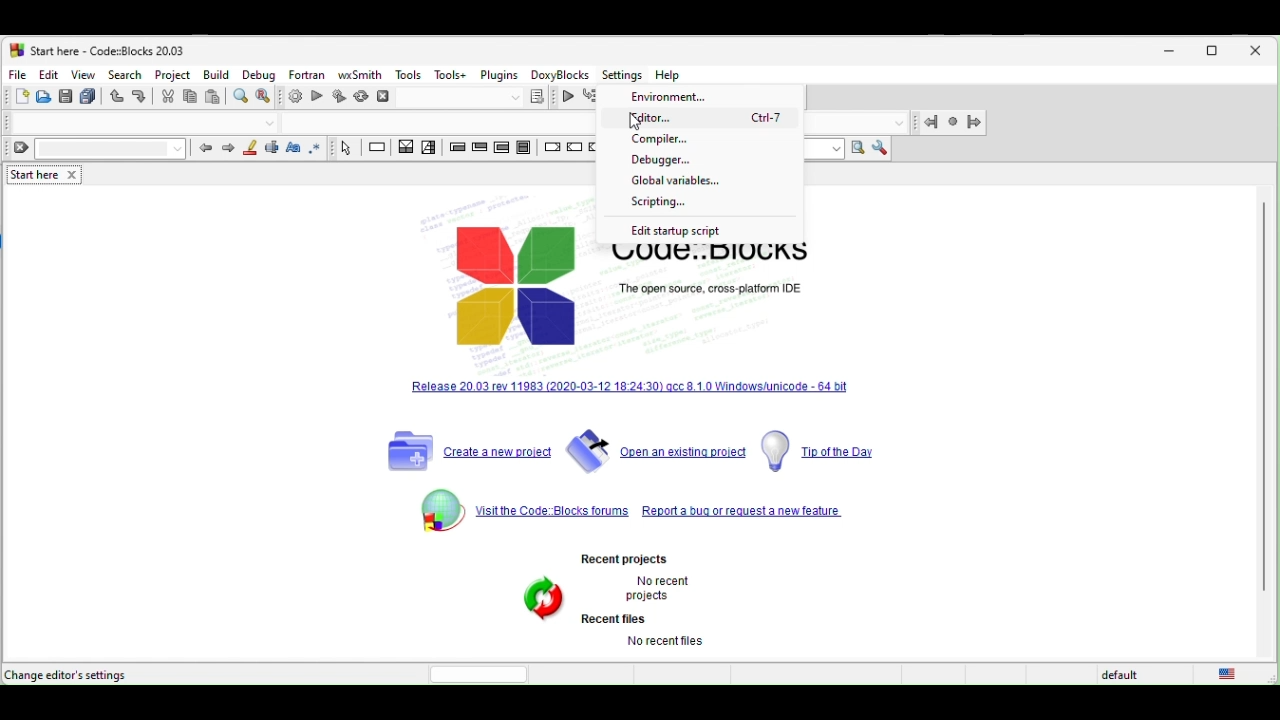 Image resolution: width=1280 pixels, height=720 pixels. I want to click on debugger, so click(681, 160).